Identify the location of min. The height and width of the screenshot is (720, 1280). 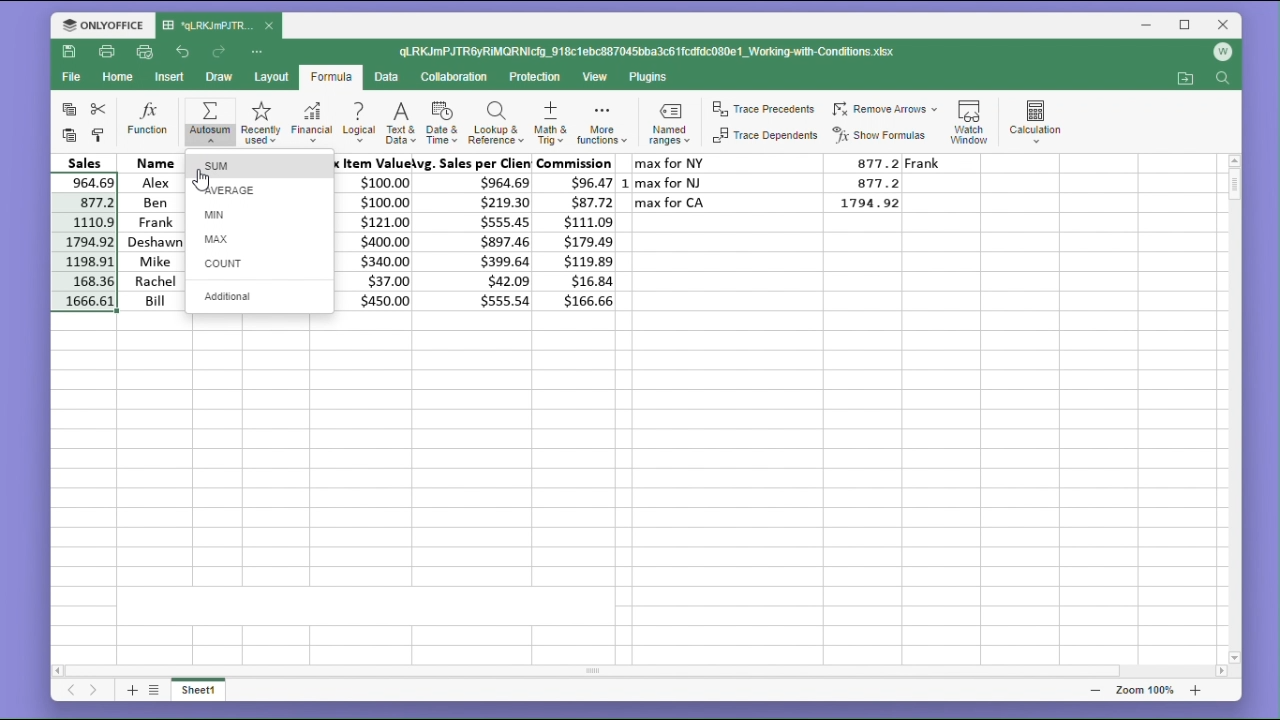
(258, 214).